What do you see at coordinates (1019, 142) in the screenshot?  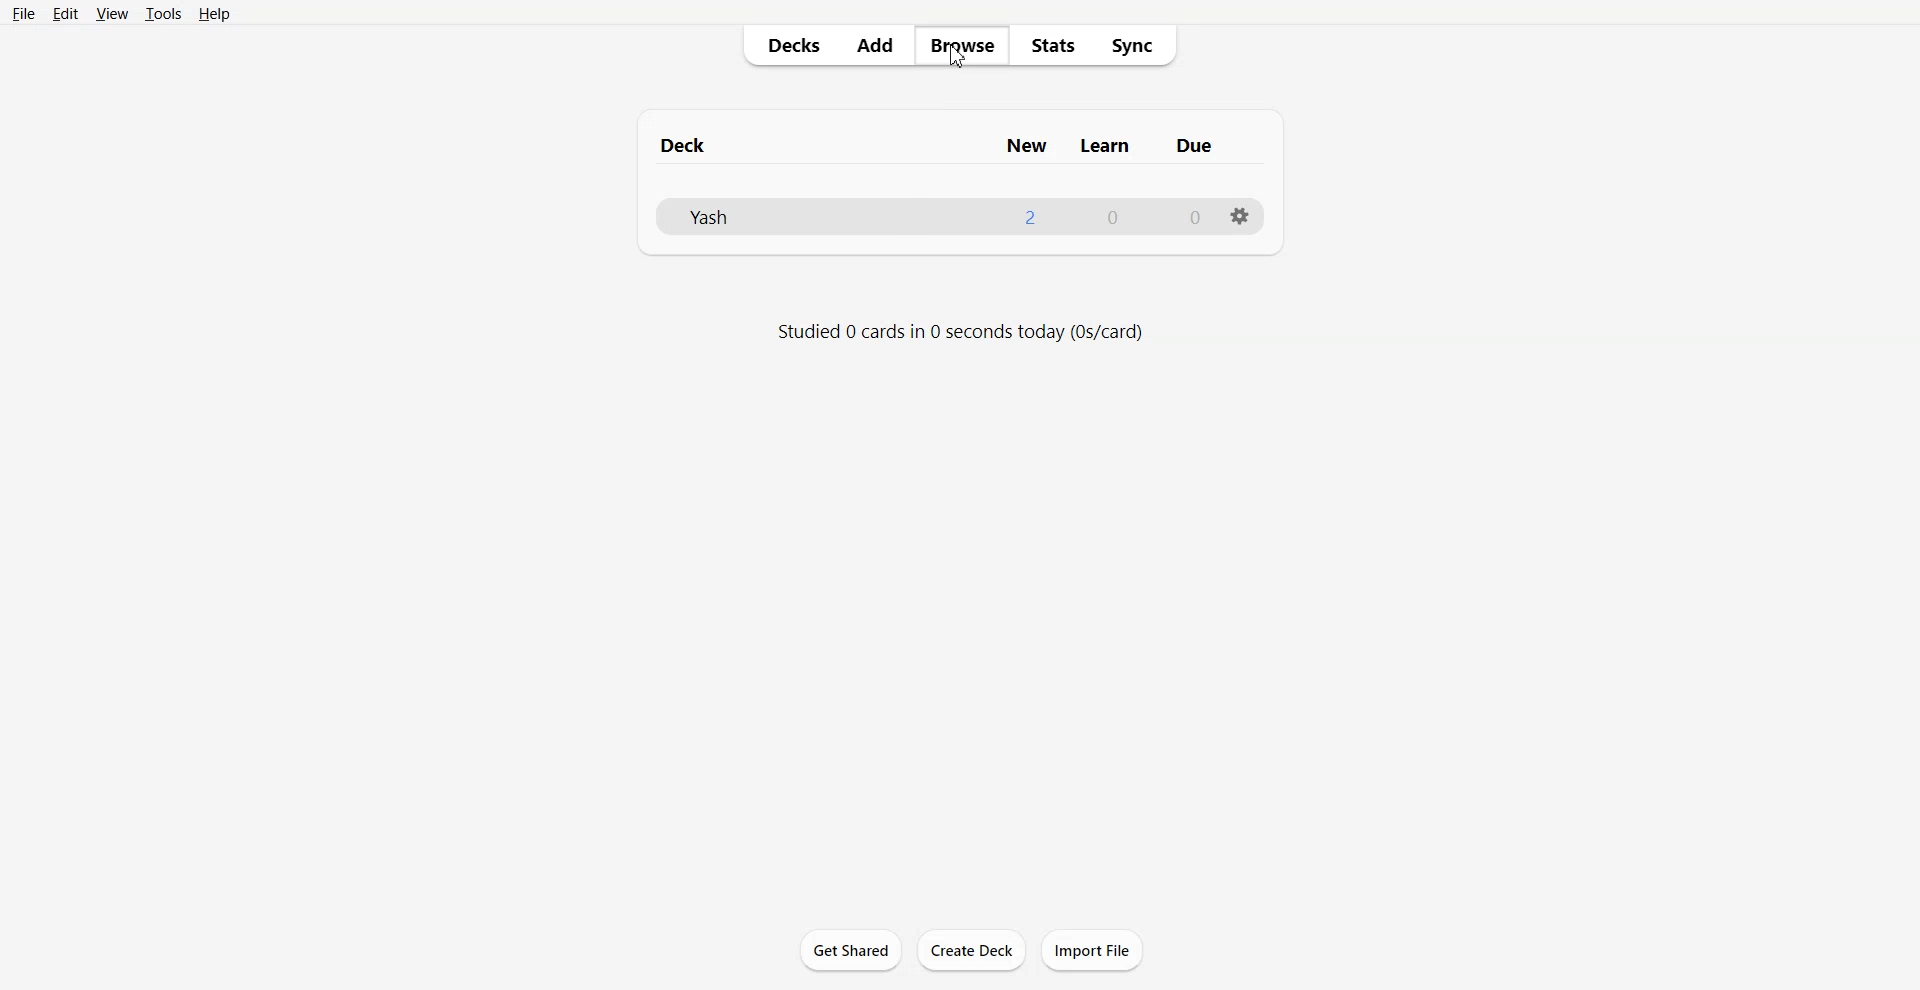 I see `New` at bounding box center [1019, 142].